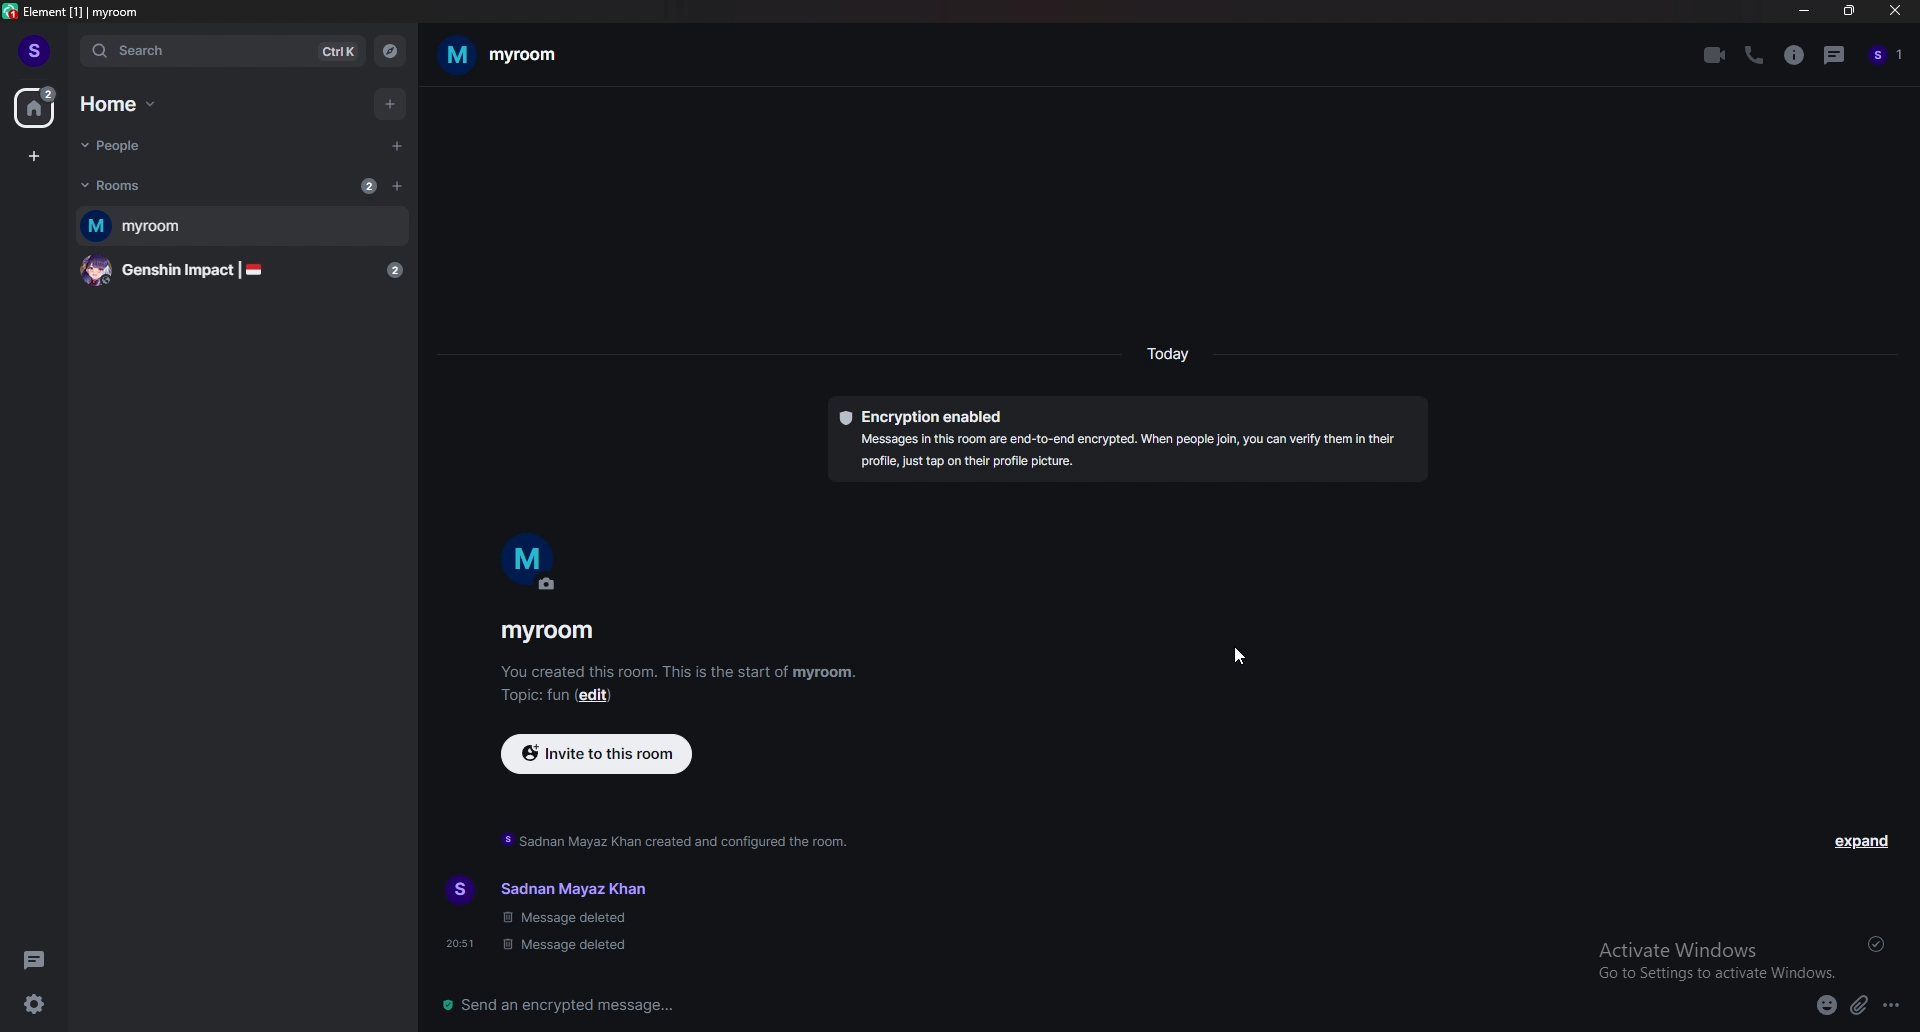  I want to click on send an encrypted message..., so click(597, 1007).